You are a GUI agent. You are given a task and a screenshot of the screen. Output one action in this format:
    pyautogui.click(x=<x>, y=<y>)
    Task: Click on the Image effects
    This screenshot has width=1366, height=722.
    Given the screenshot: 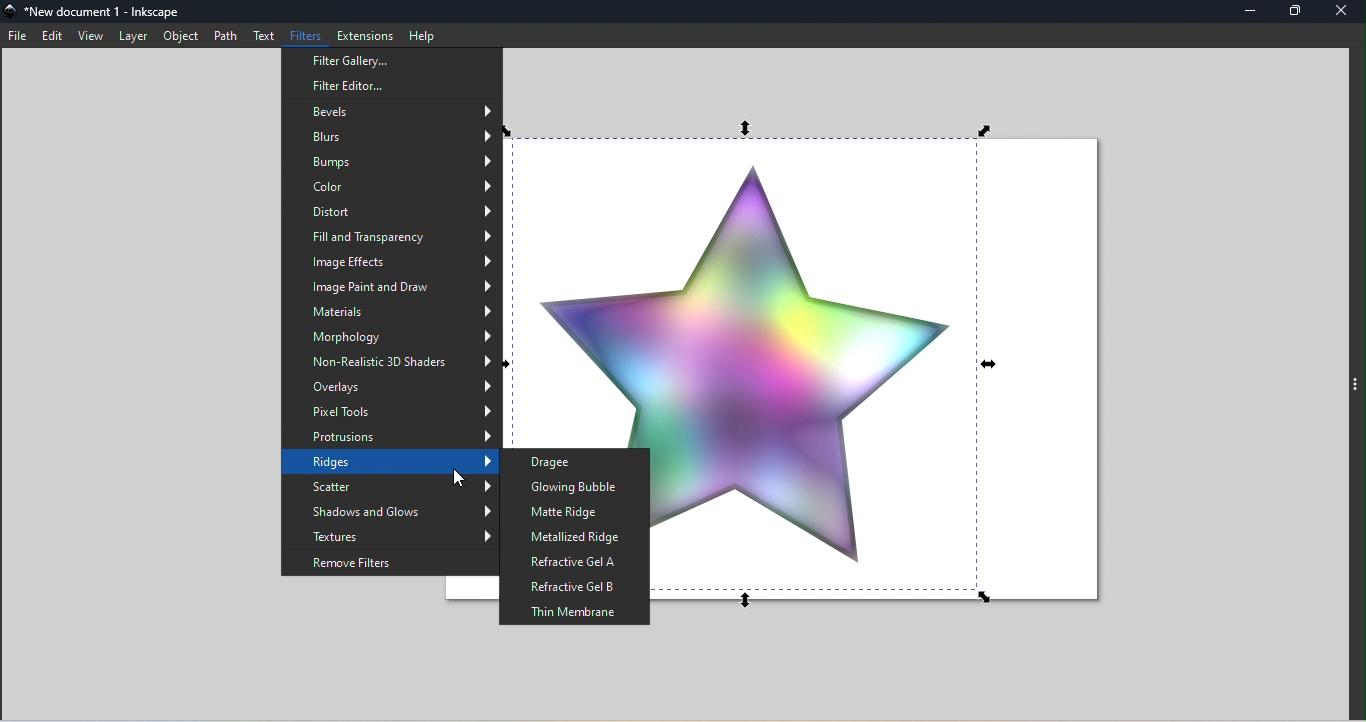 What is the action you would take?
    pyautogui.click(x=392, y=264)
    